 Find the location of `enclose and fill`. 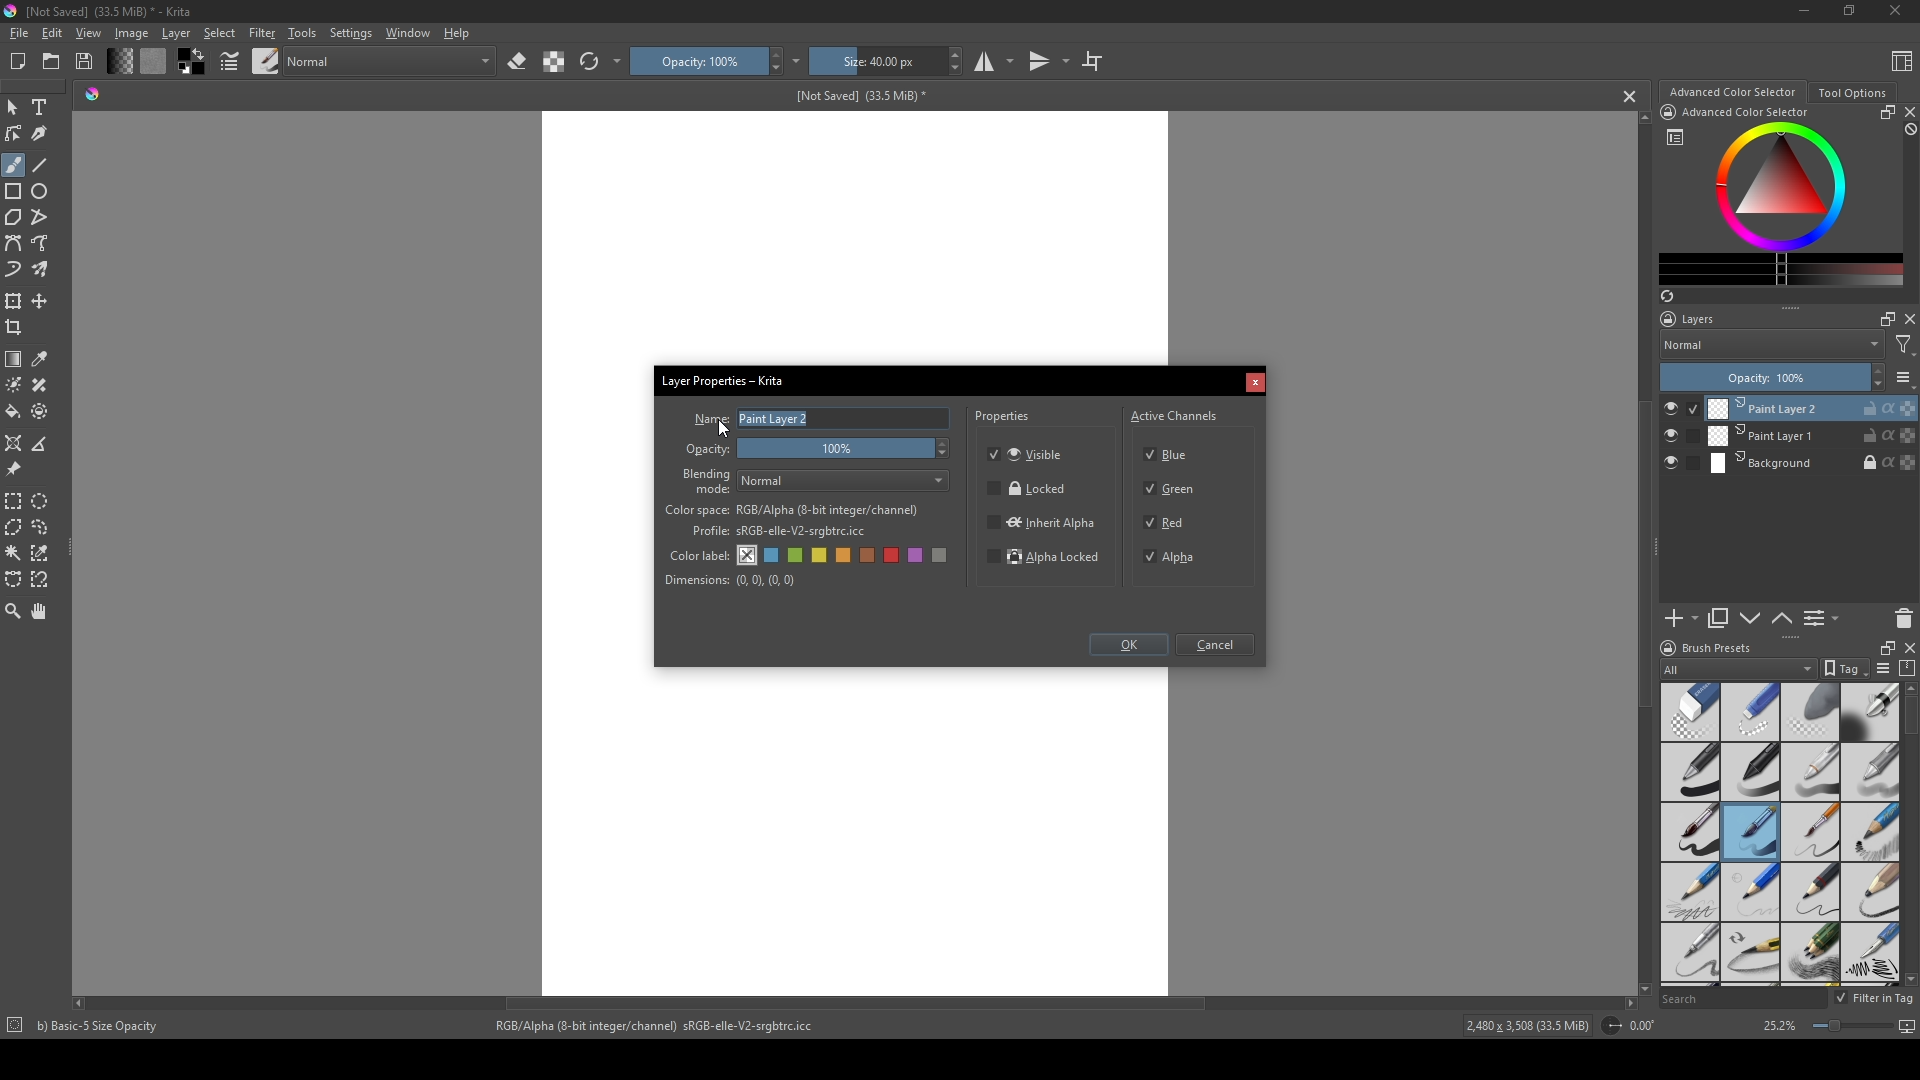

enclose and fill is located at coordinates (42, 411).